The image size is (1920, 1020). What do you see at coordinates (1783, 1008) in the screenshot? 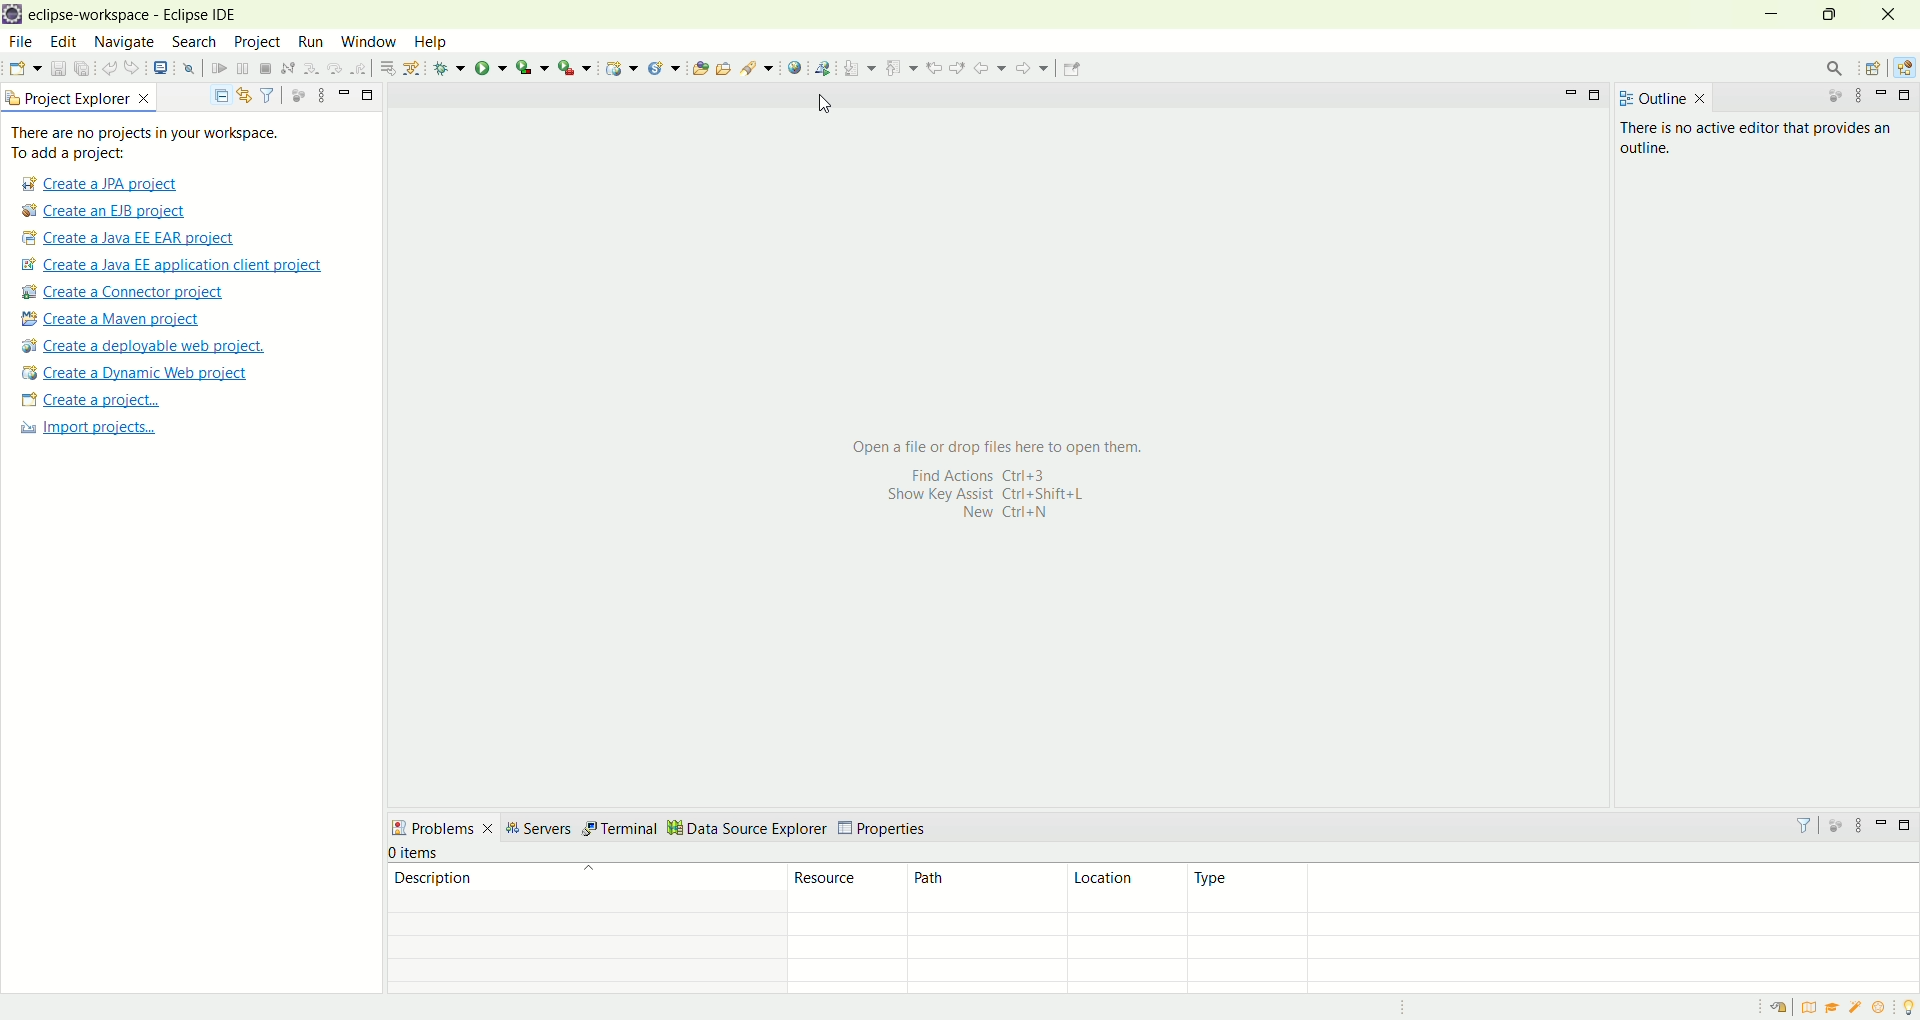
I see `restore welcome` at bounding box center [1783, 1008].